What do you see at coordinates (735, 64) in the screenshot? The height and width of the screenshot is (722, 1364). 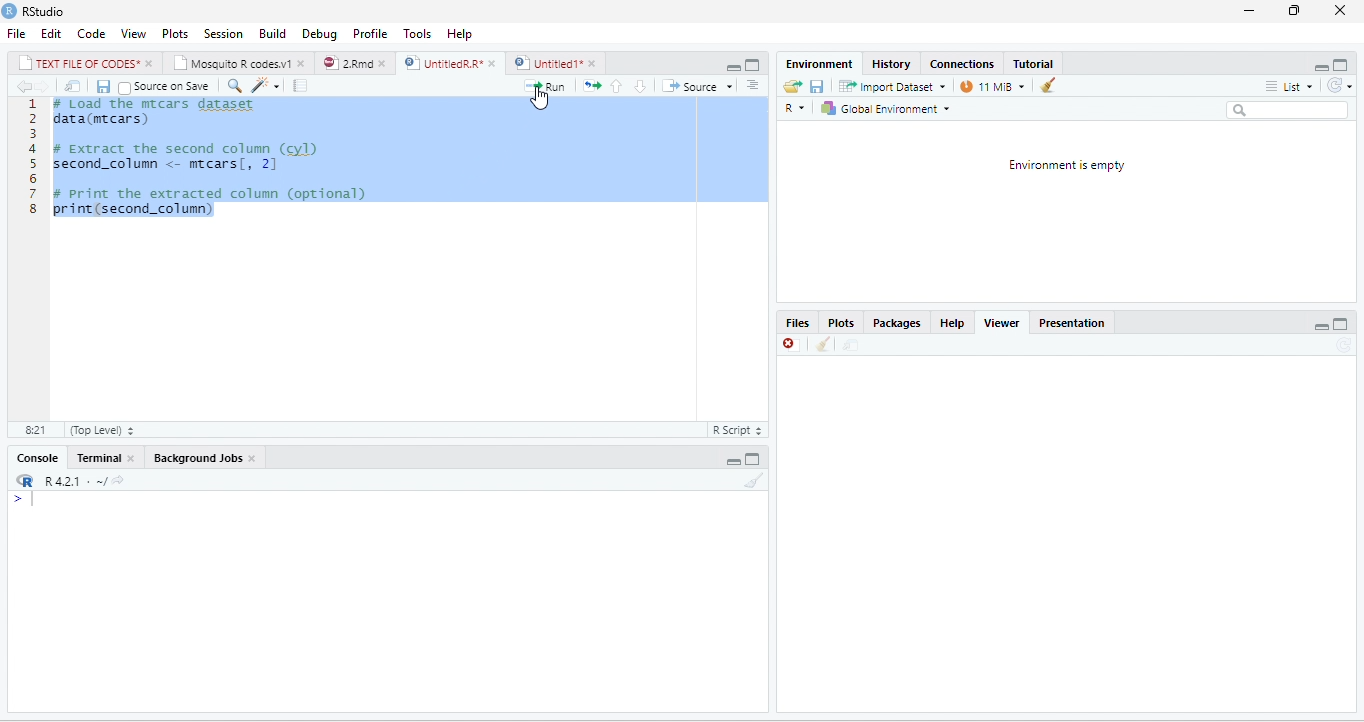 I see `maximize` at bounding box center [735, 64].